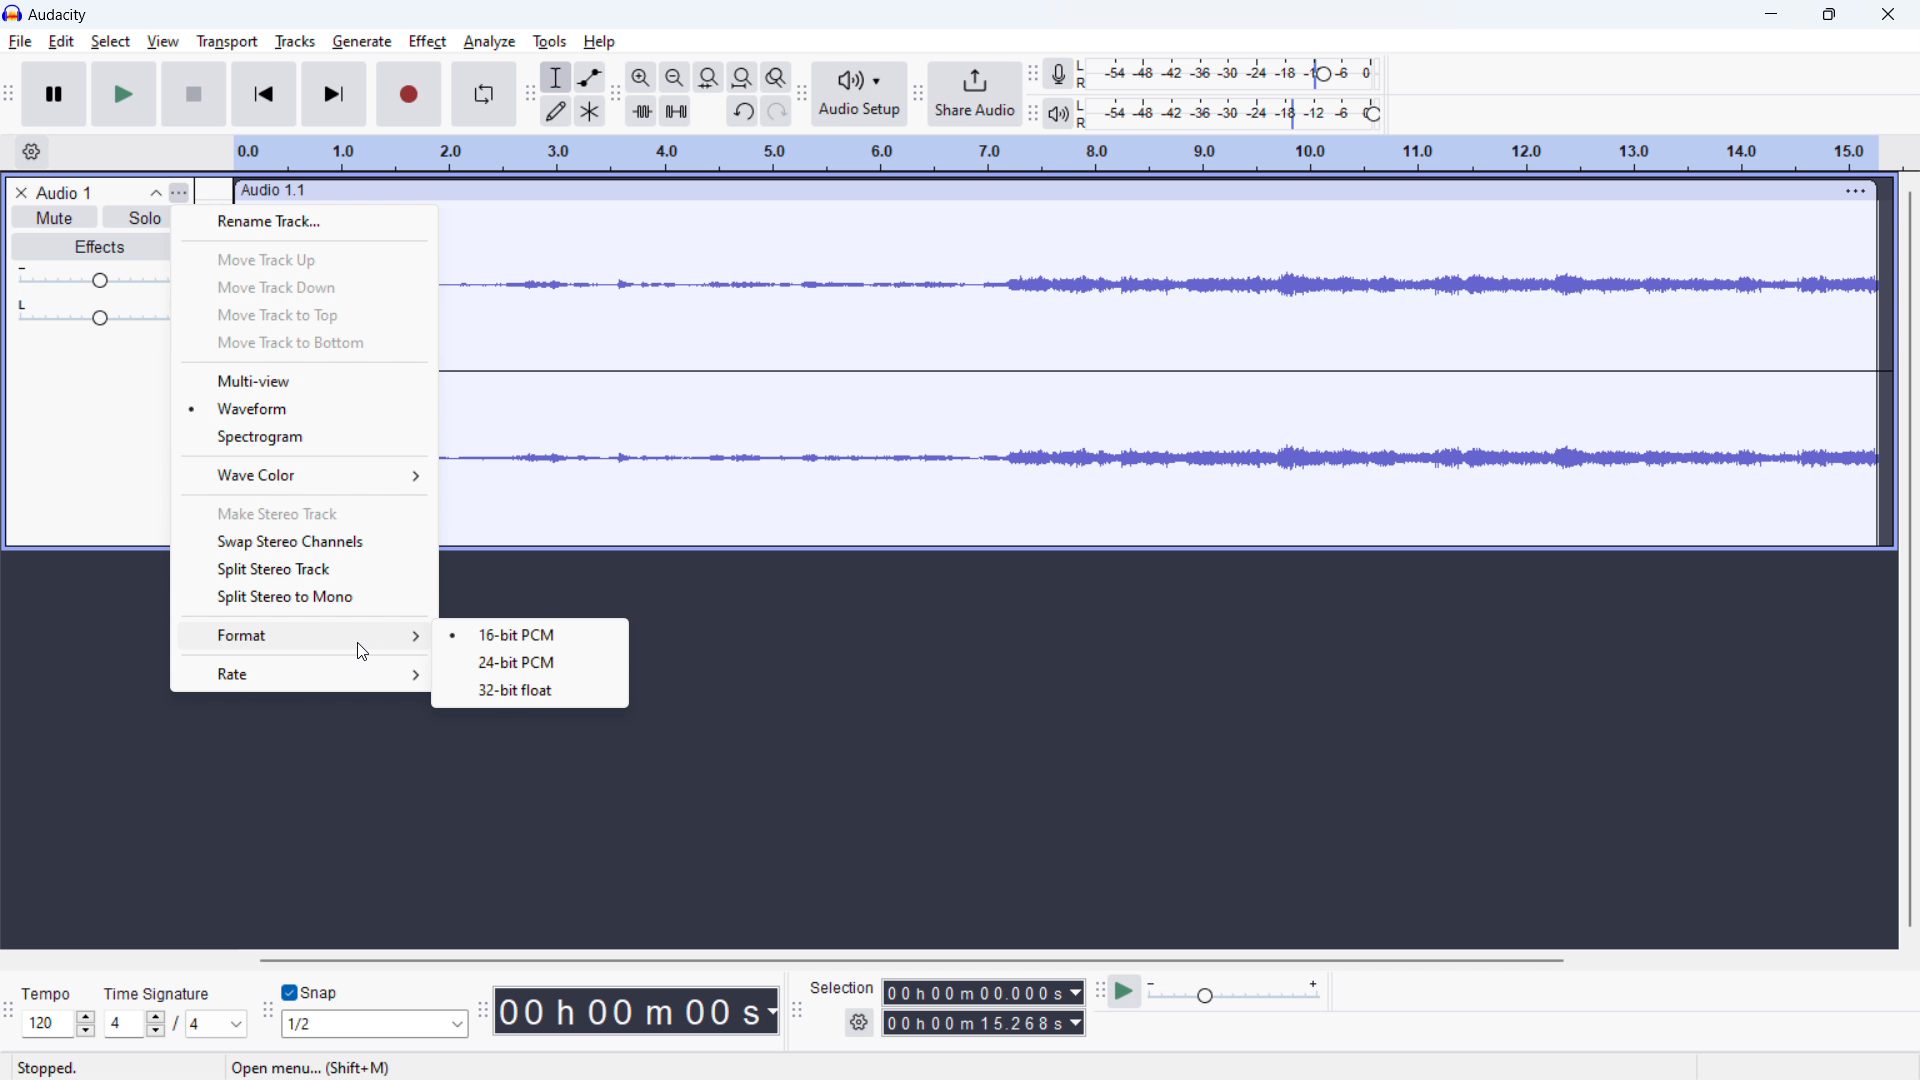  Describe the element at coordinates (95, 276) in the screenshot. I see `volume` at that location.